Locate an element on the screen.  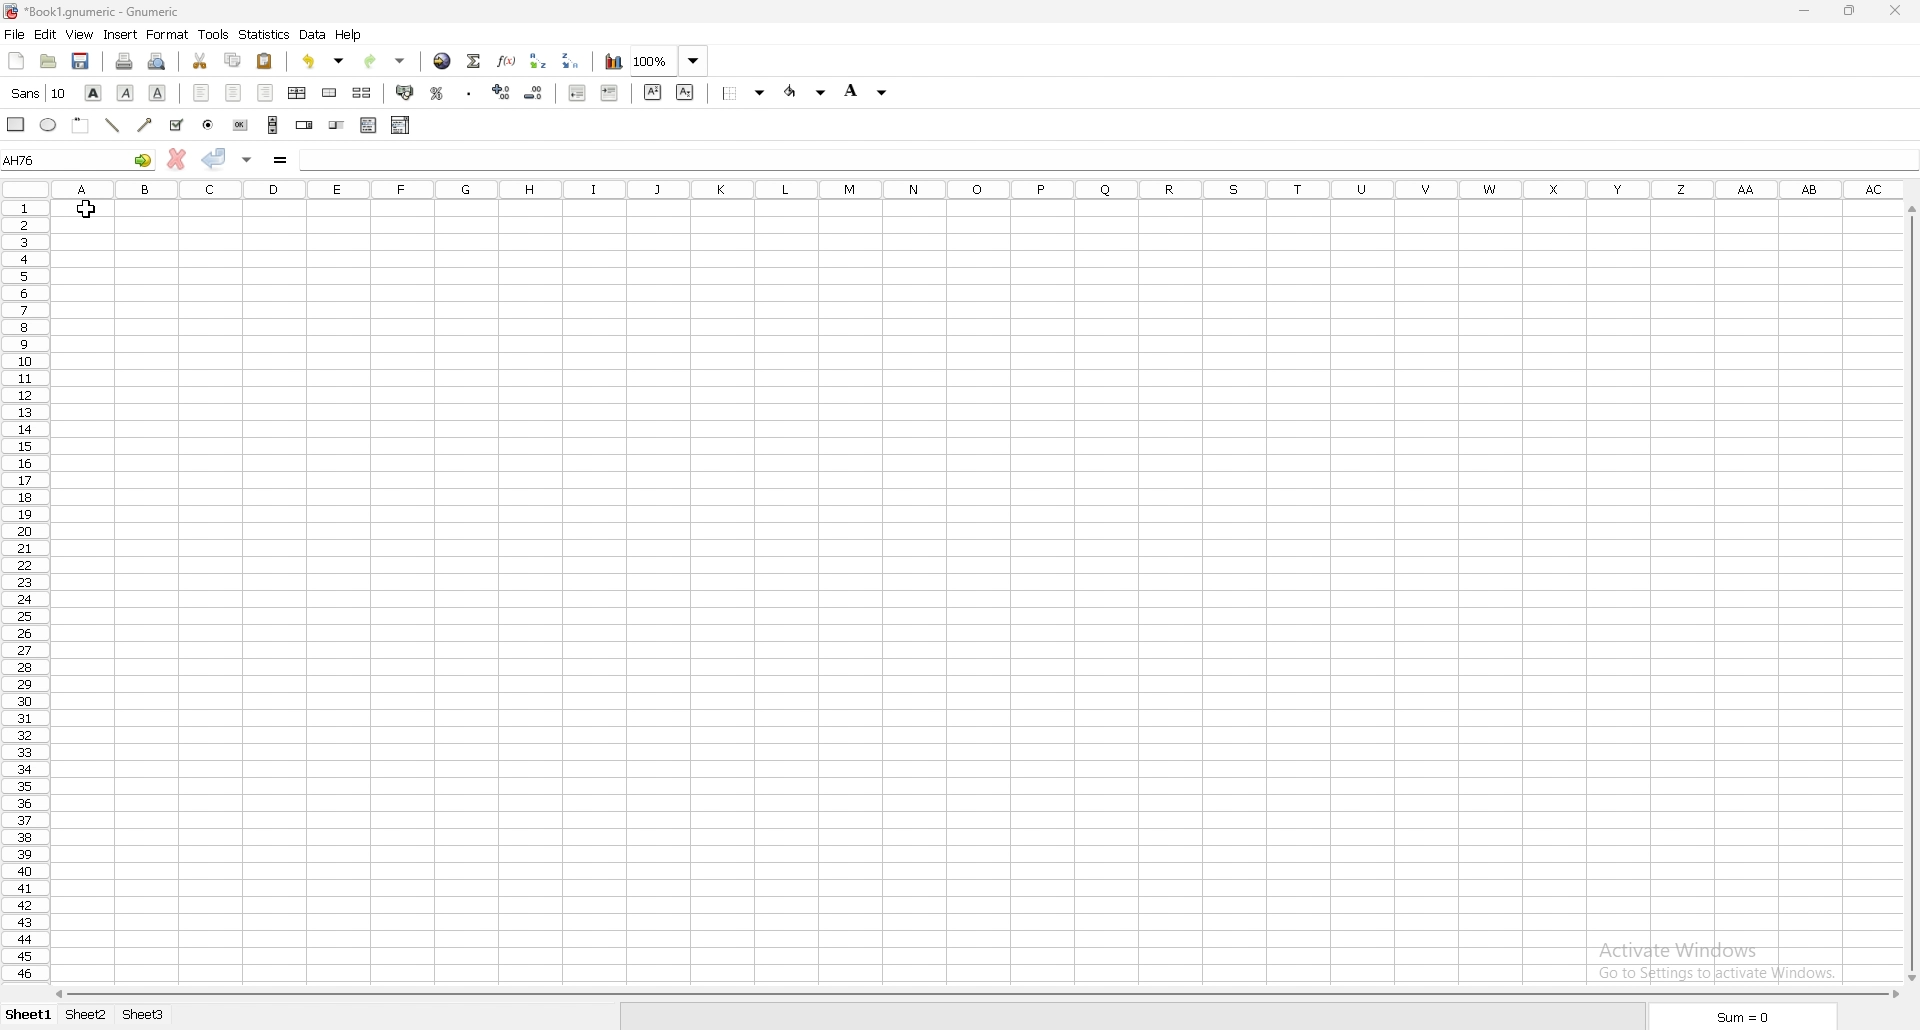
save is located at coordinates (83, 61).